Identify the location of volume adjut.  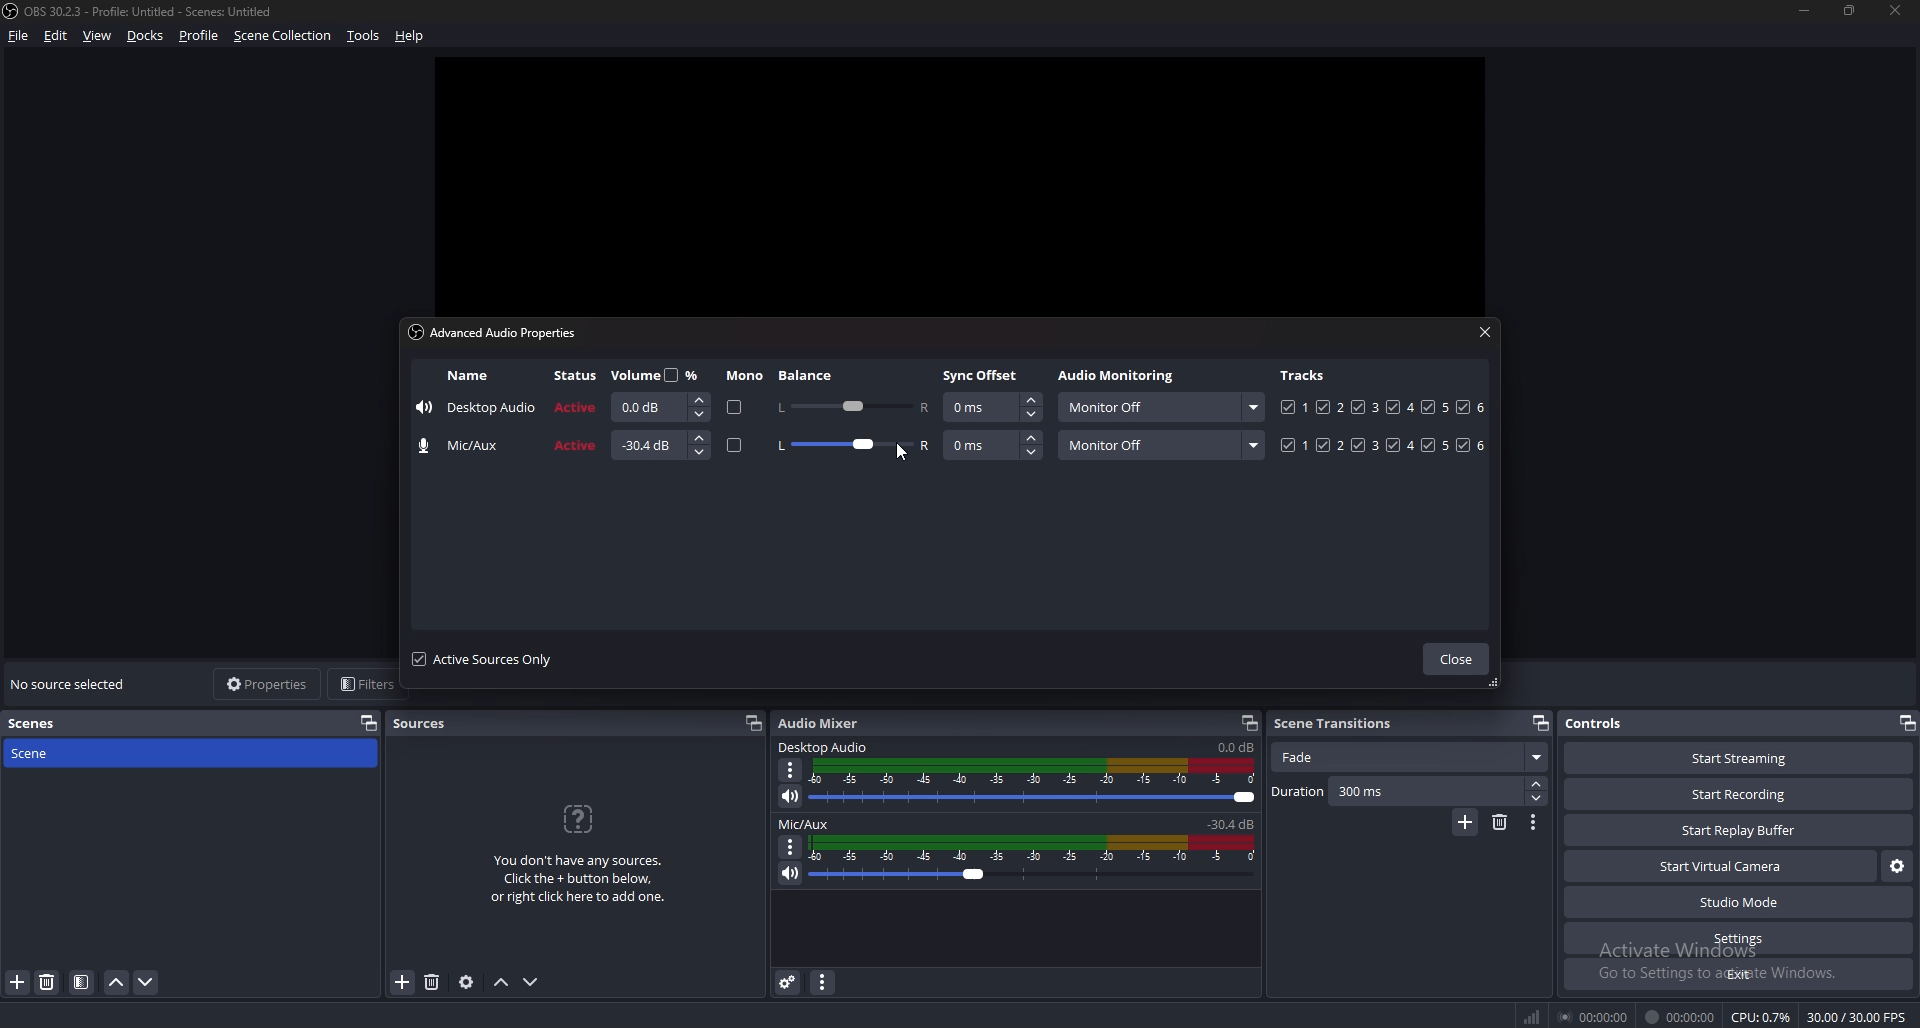
(658, 406).